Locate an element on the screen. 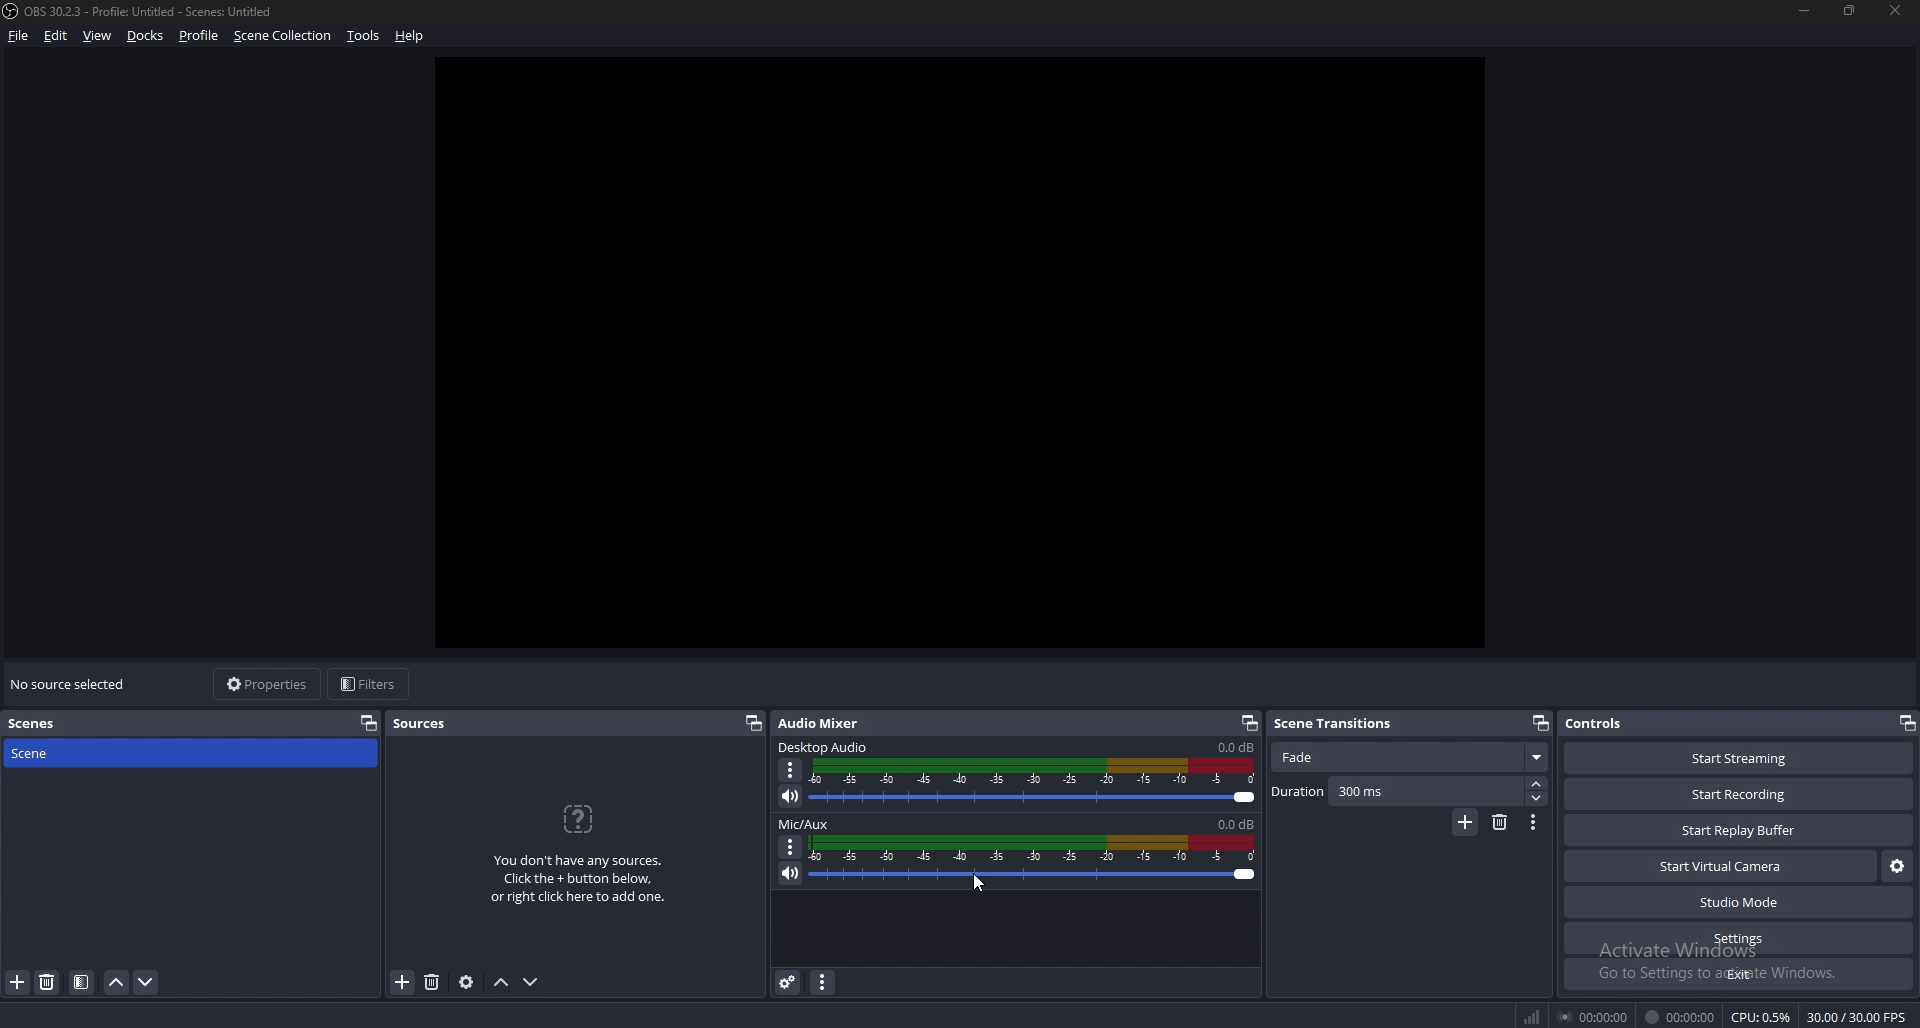  scenes is located at coordinates (41, 724).